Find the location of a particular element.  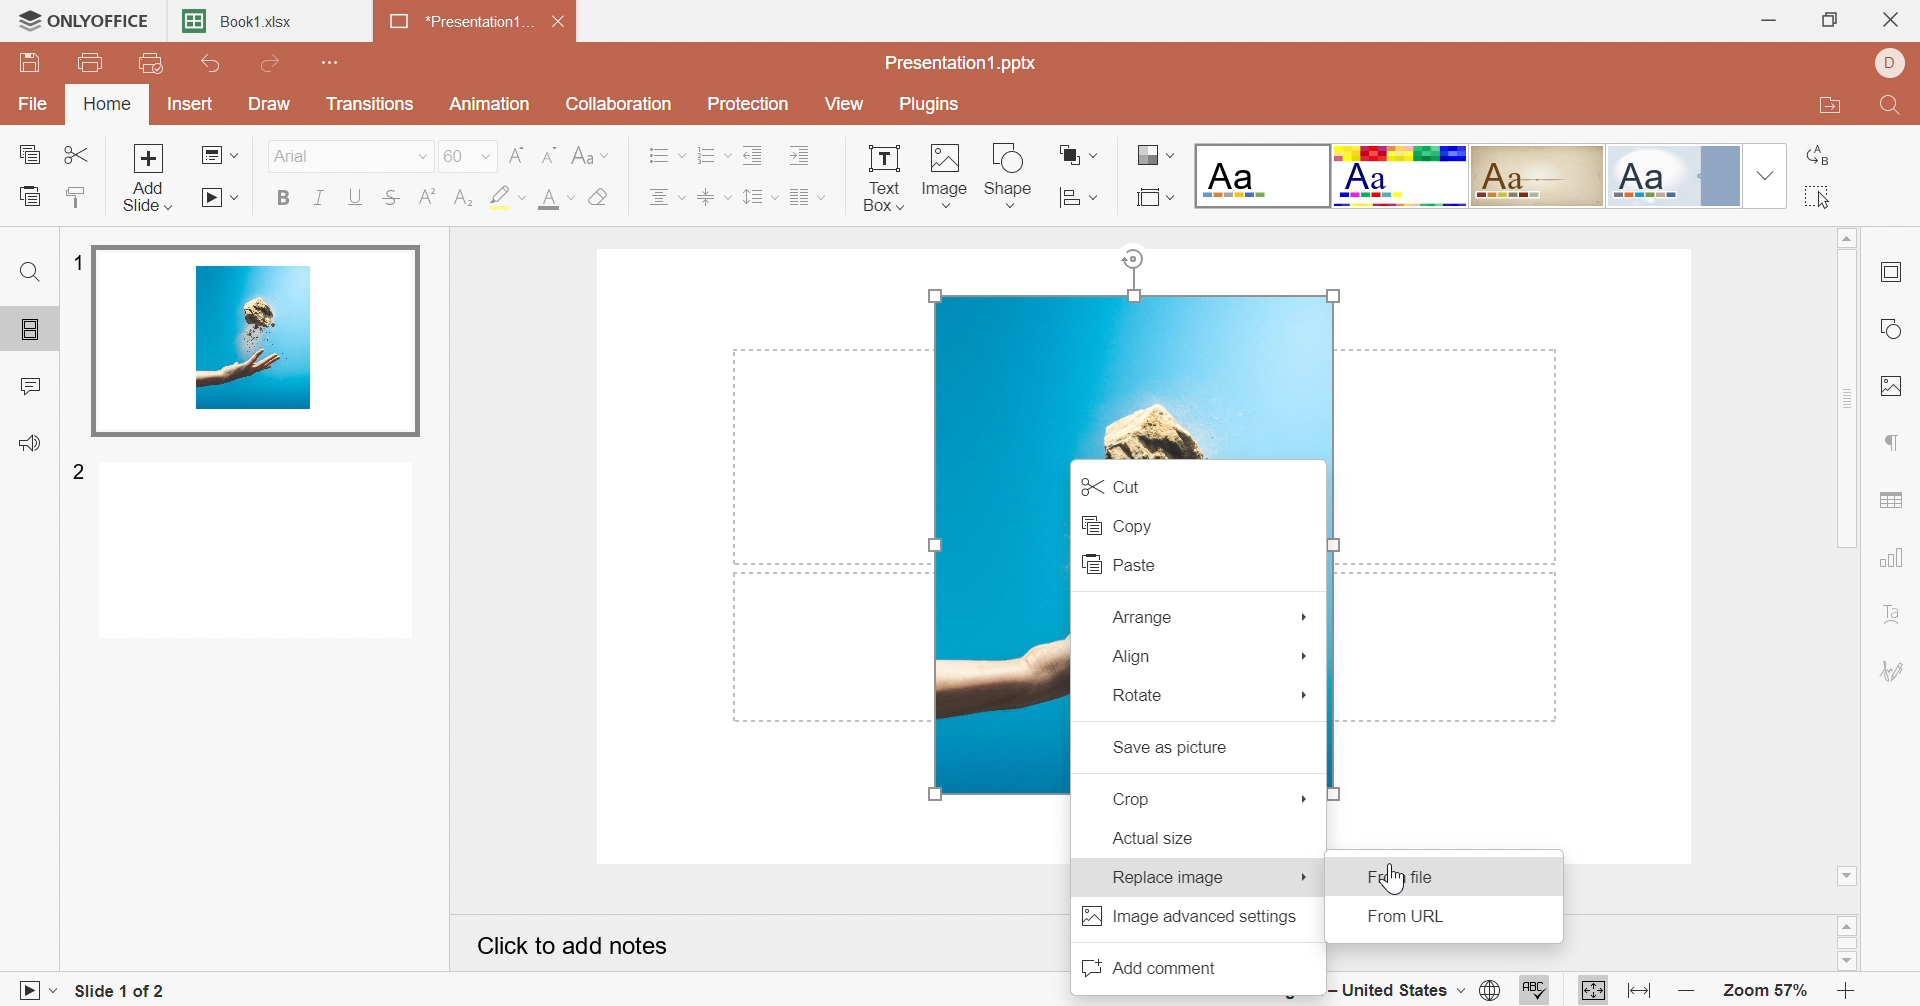

Drop Down is located at coordinates (1305, 613).